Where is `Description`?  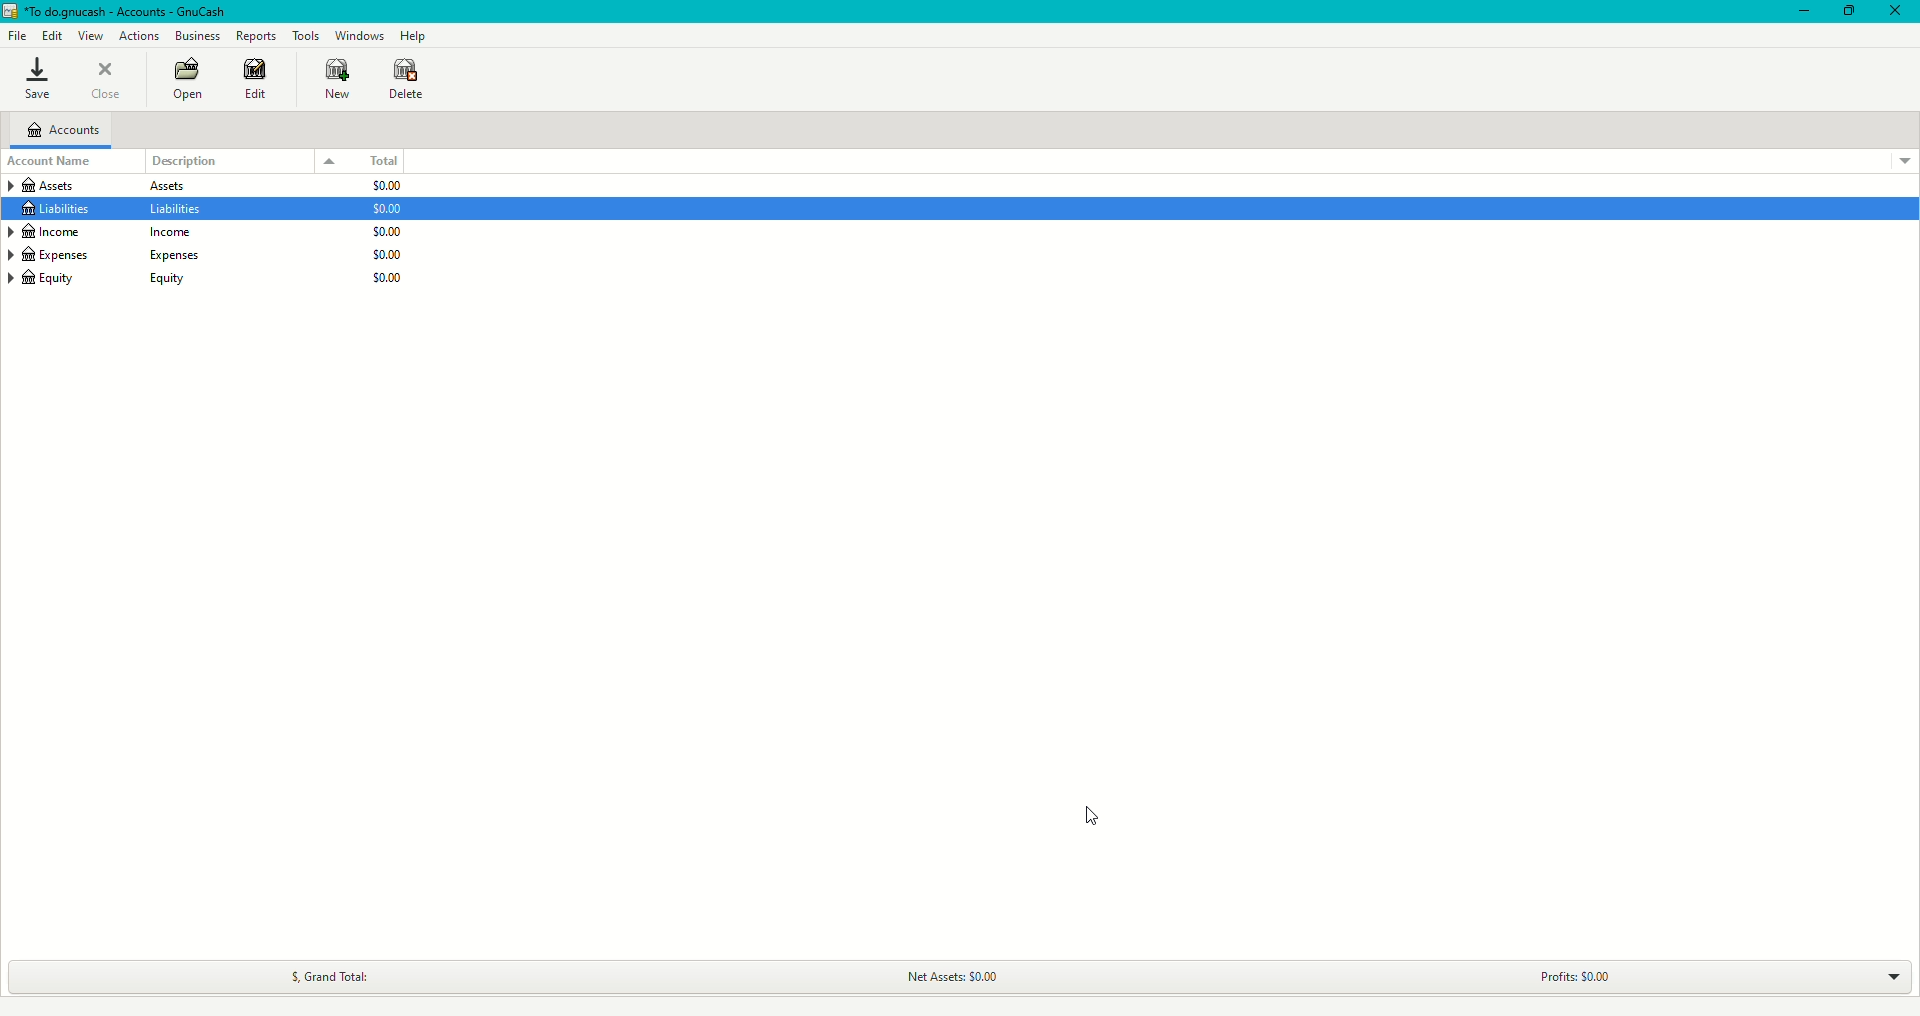
Description is located at coordinates (244, 161).